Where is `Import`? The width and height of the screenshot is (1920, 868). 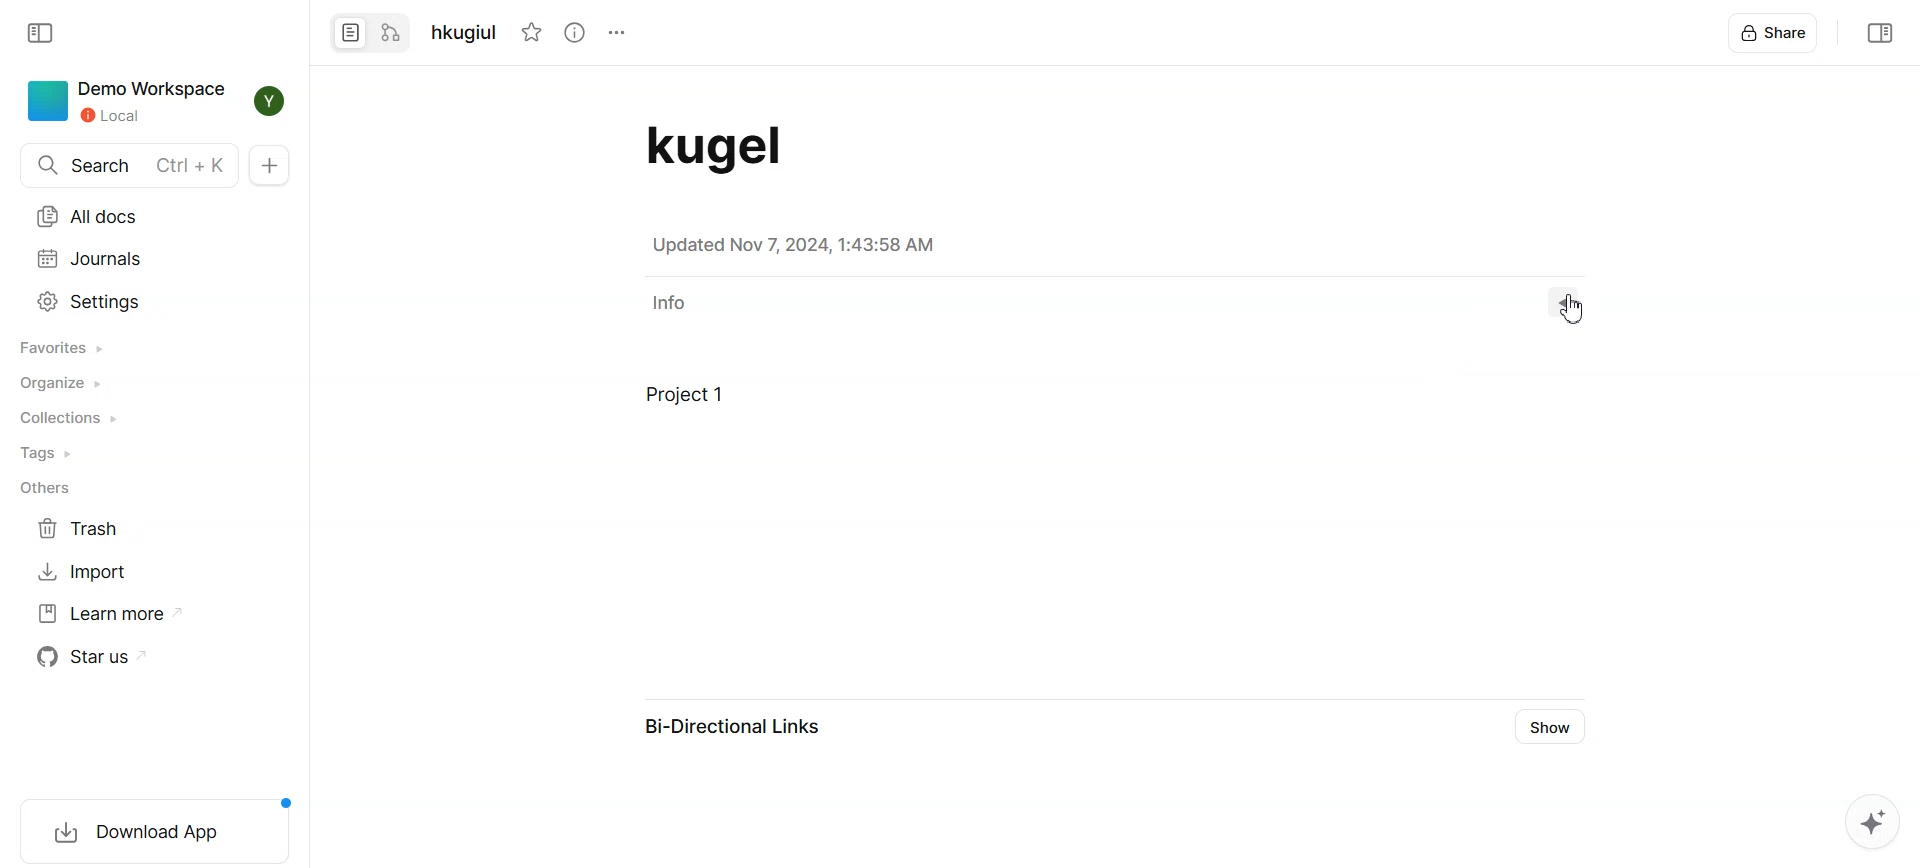
Import is located at coordinates (85, 570).